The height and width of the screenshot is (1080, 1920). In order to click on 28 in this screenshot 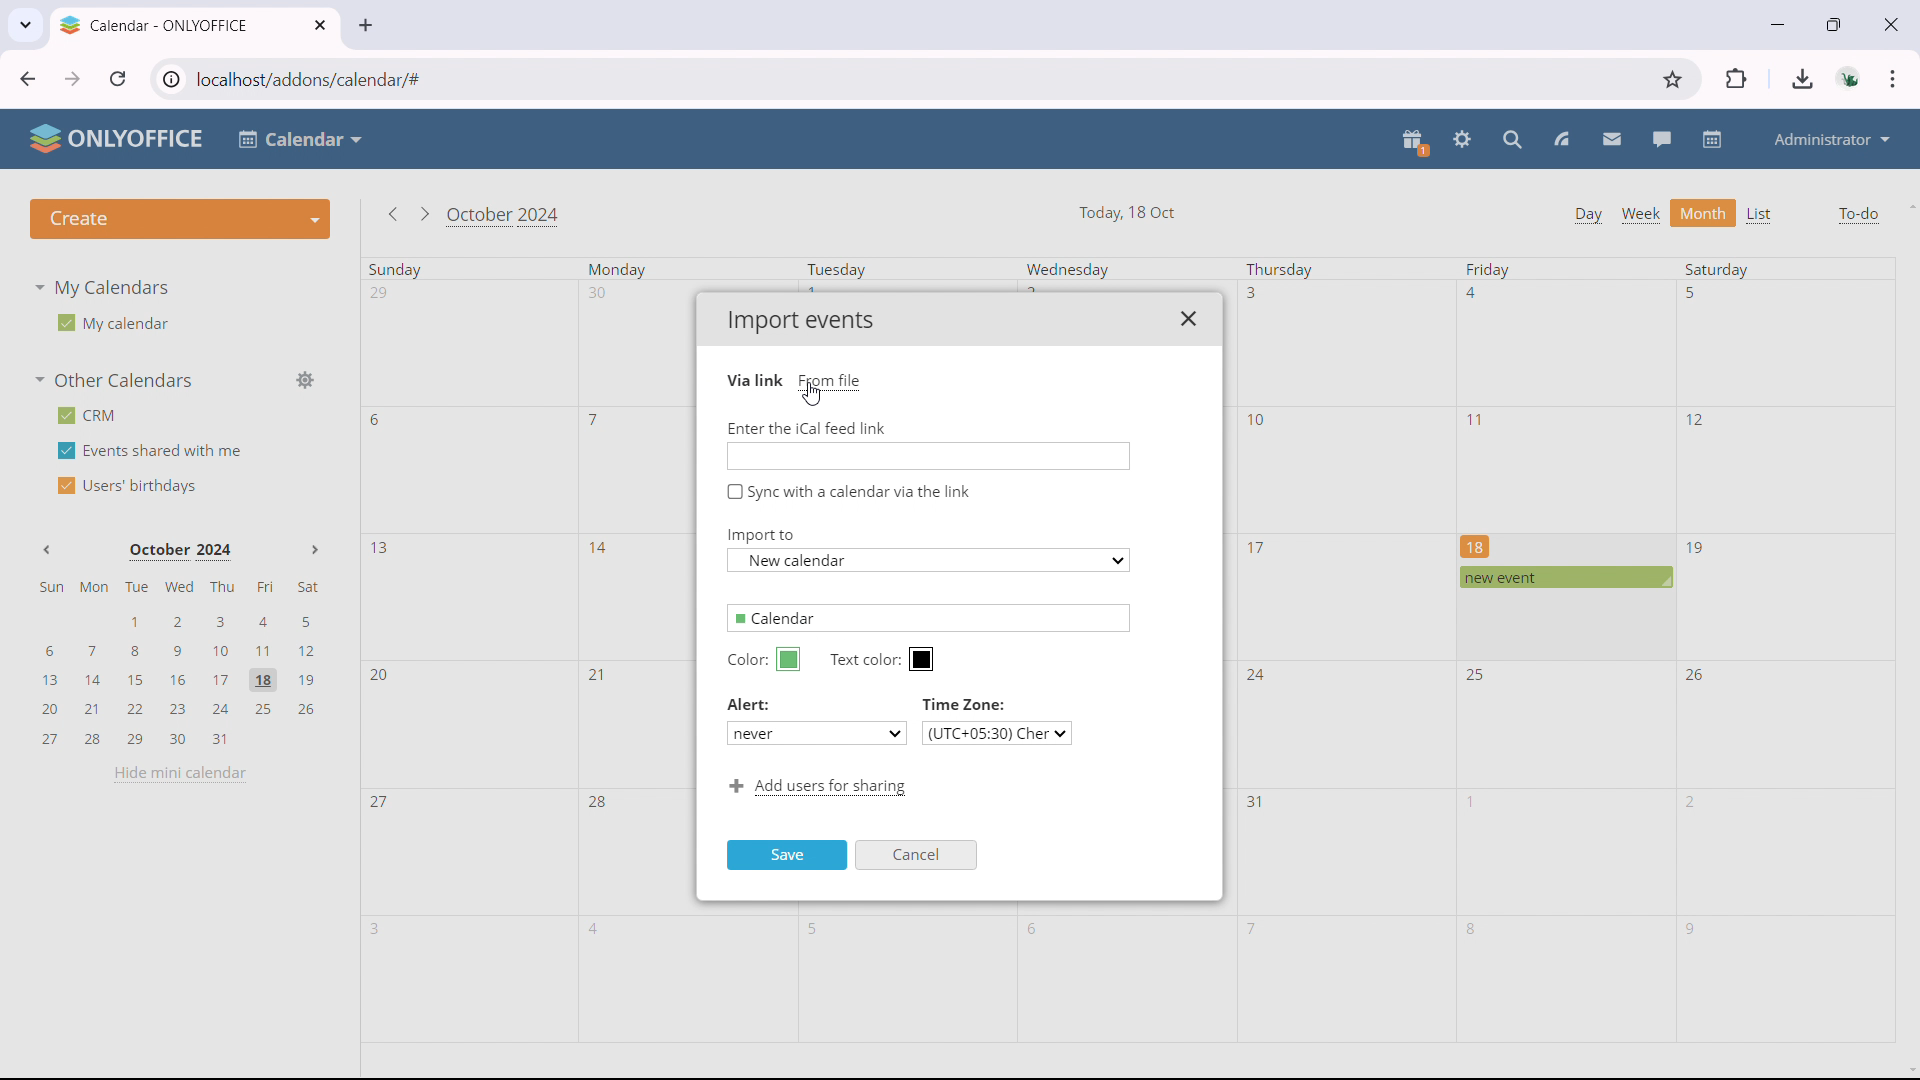, I will do `click(599, 804)`.